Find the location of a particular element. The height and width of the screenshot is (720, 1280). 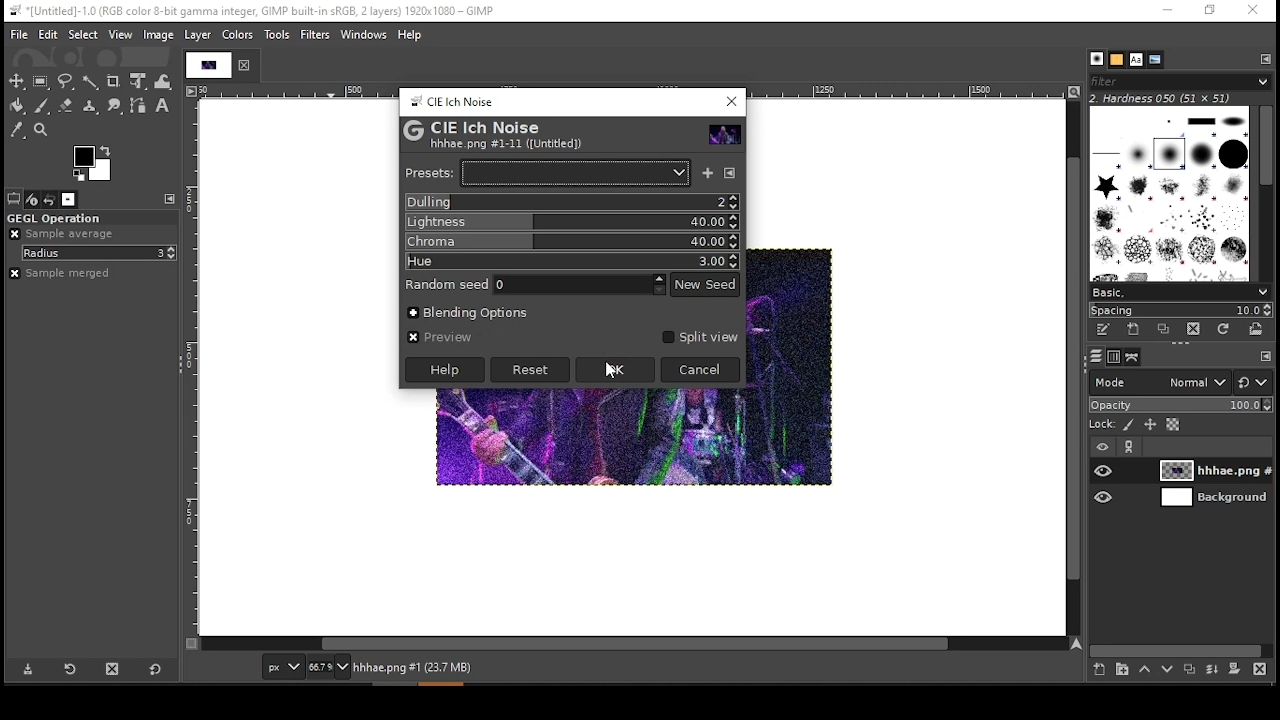

layer  is located at coordinates (1212, 497).